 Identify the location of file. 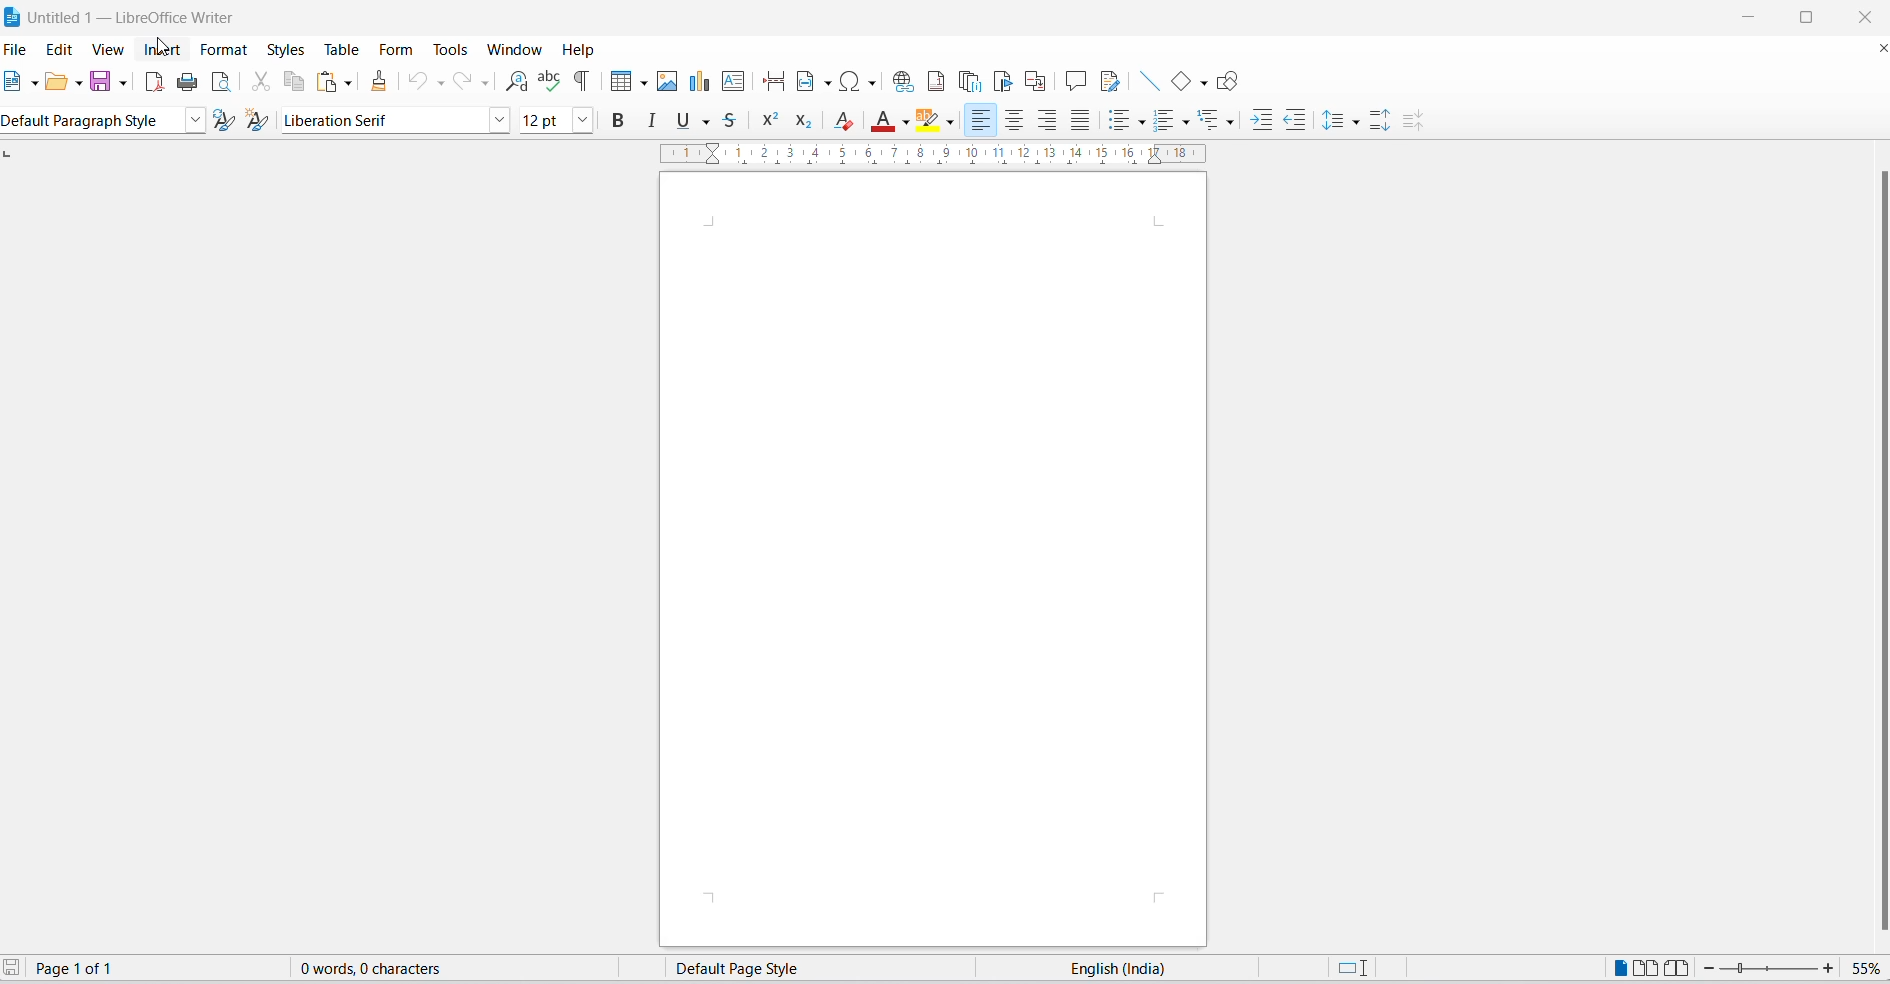
(17, 48).